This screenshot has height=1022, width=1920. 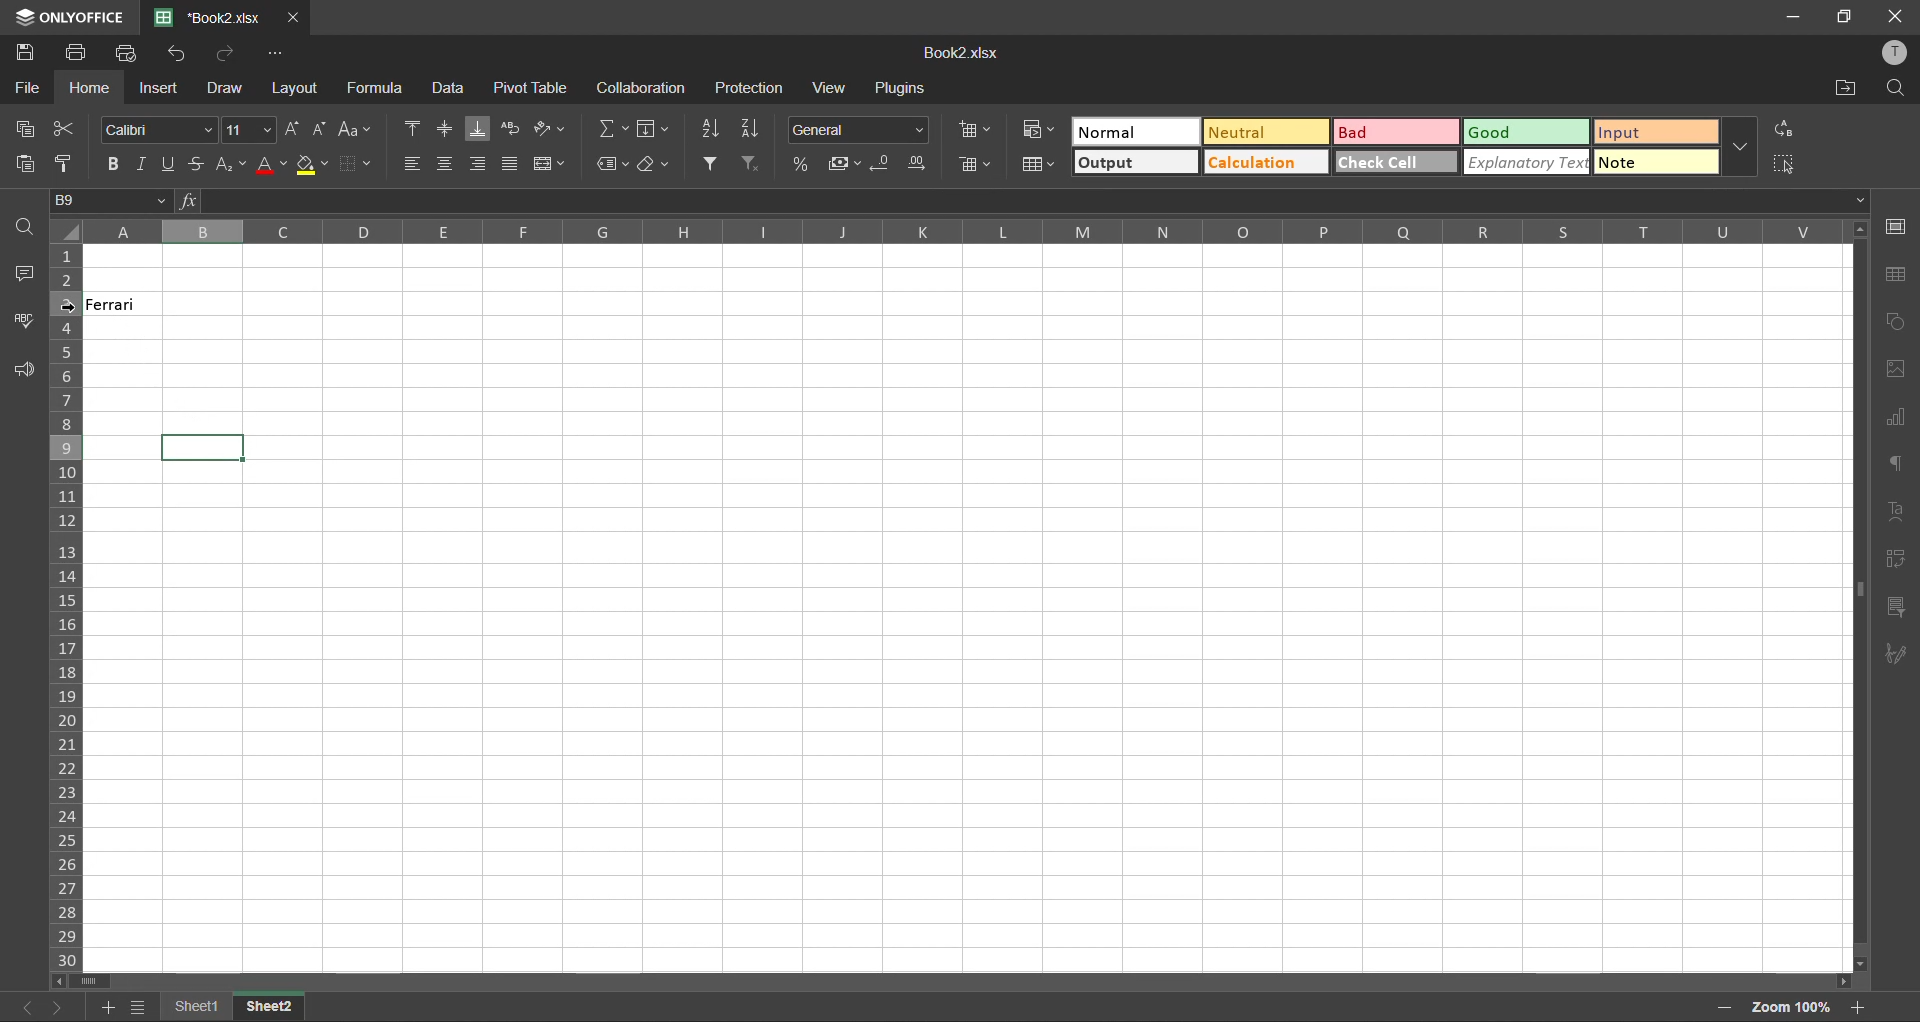 I want to click on images, so click(x=1900, y=369).